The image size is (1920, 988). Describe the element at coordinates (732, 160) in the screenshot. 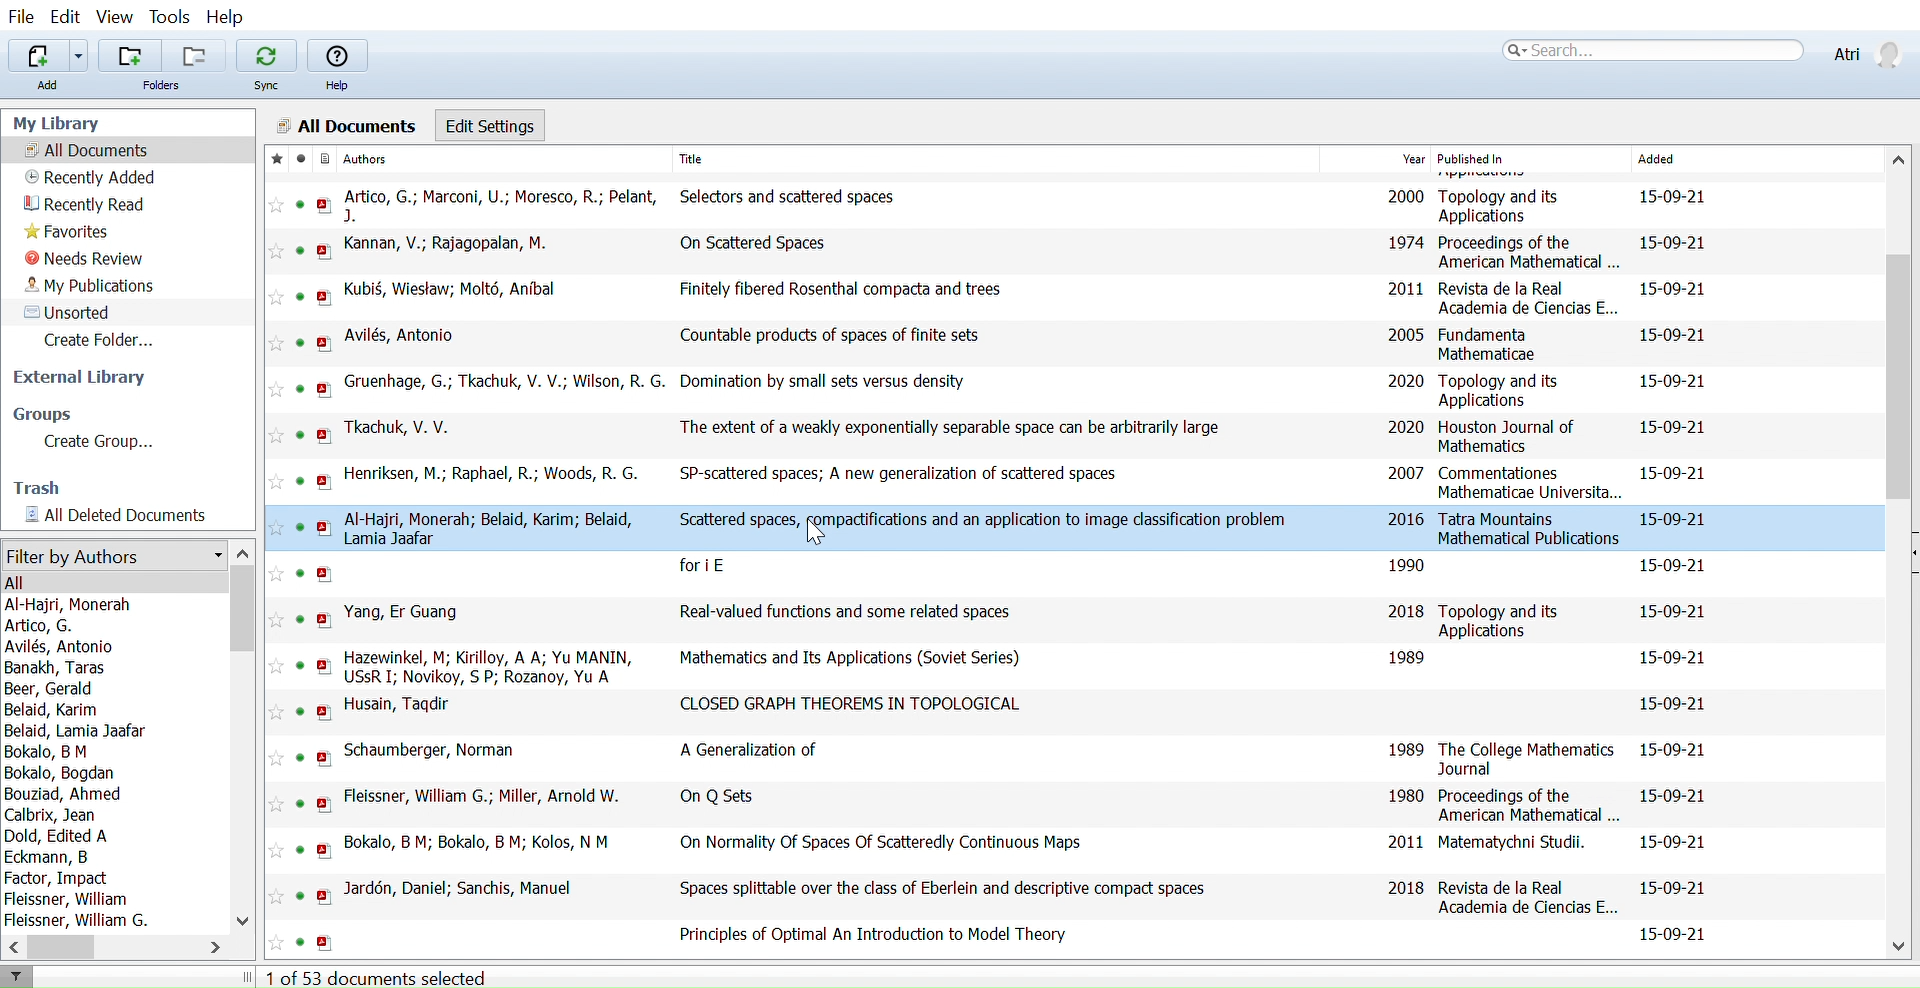

I see `Title` at that location.